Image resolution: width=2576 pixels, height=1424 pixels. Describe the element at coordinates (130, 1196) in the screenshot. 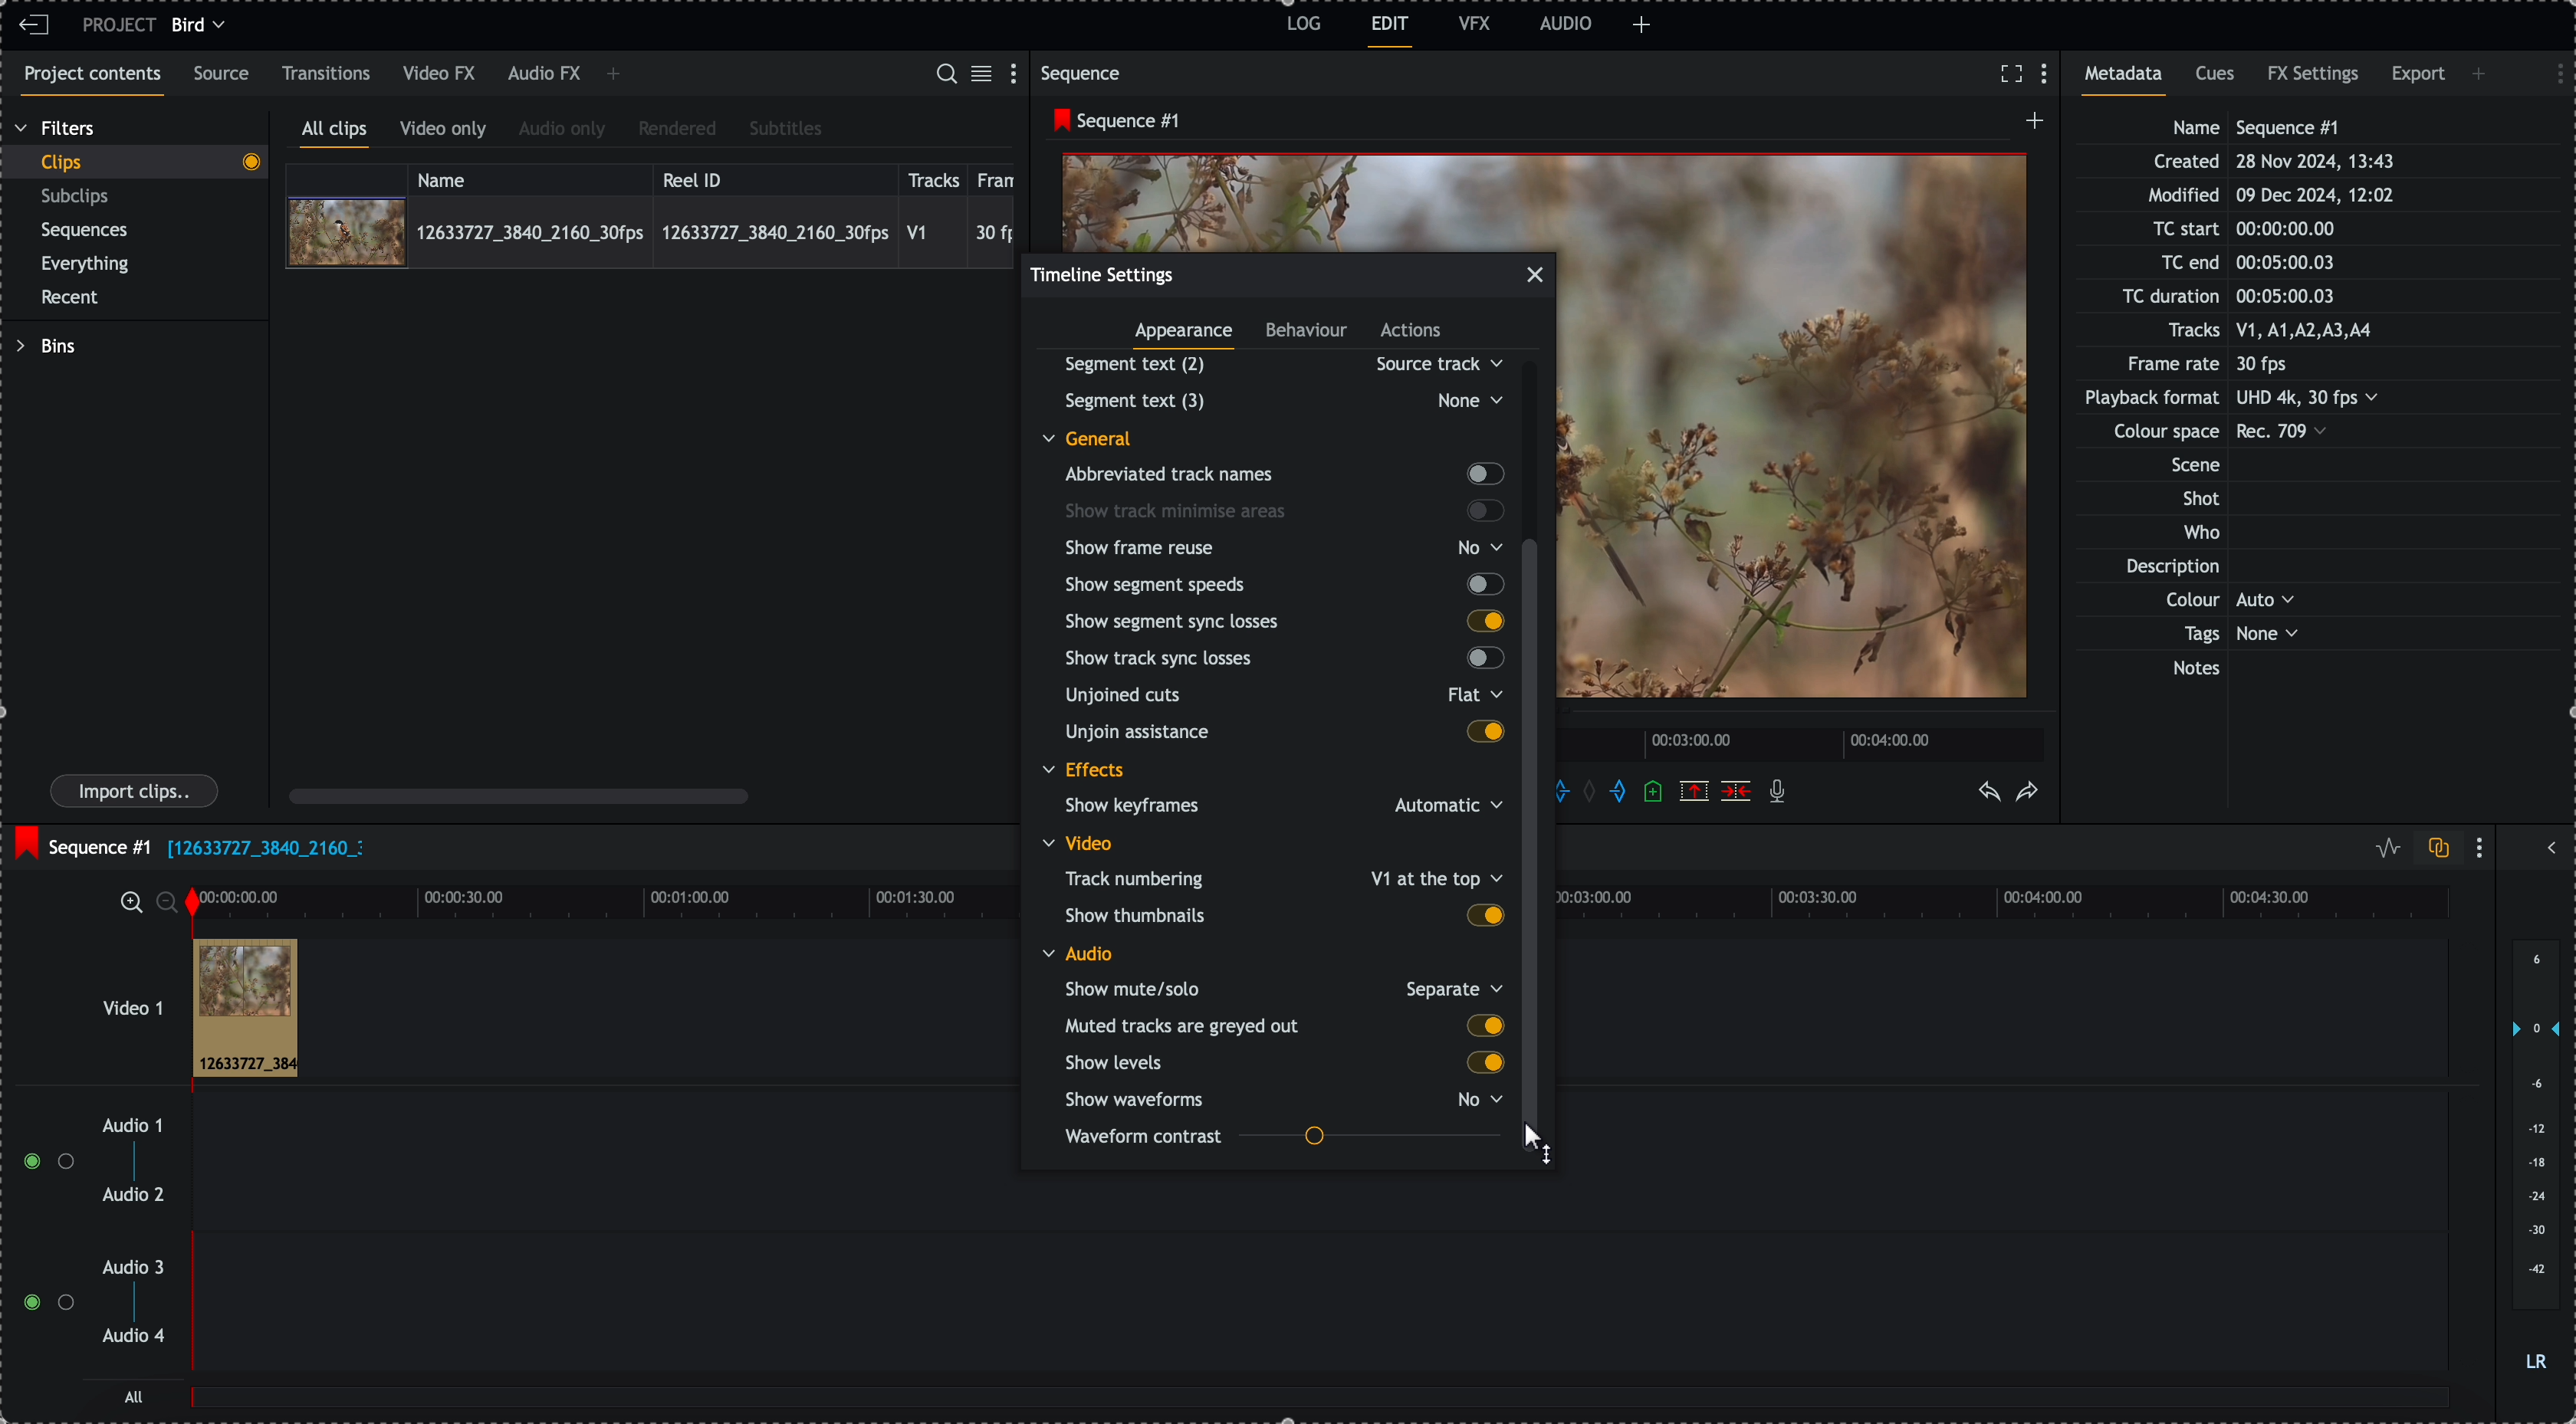

I see `audio 2` at that location.